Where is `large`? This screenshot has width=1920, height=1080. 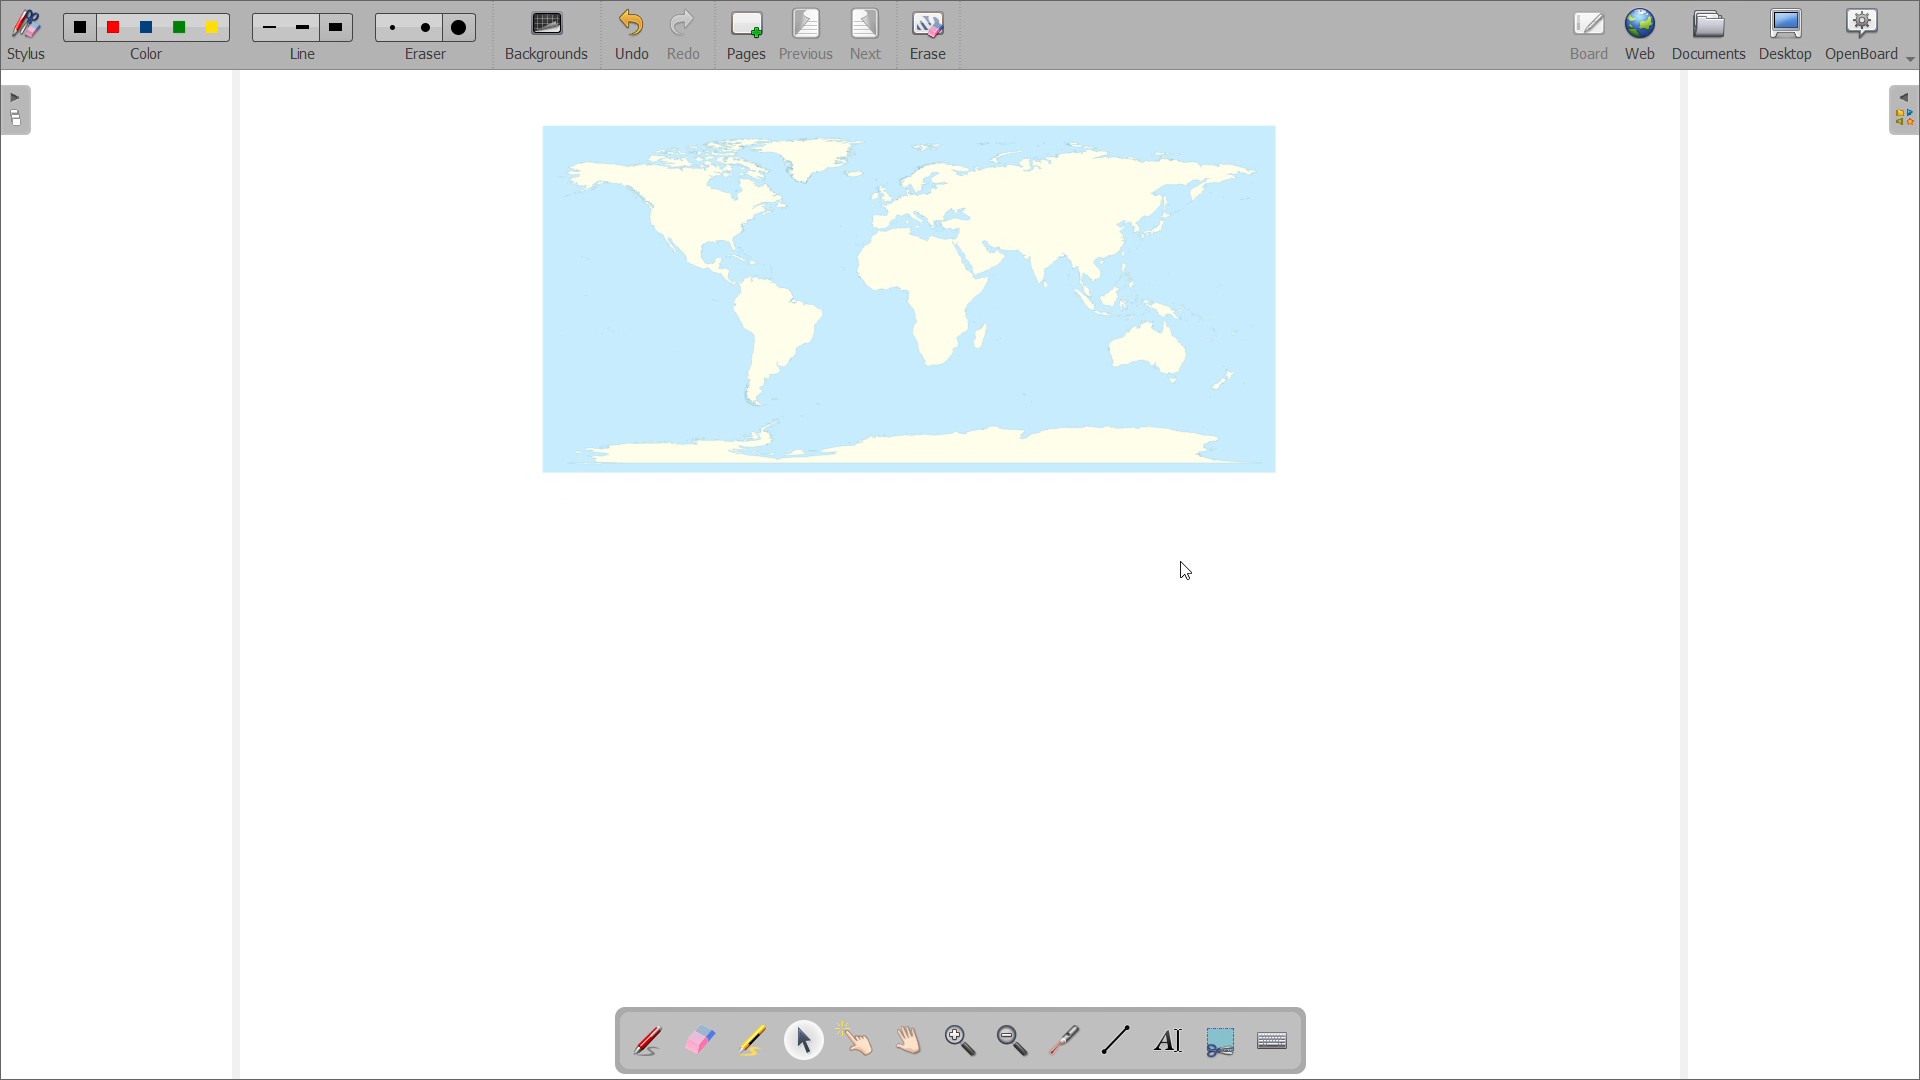 large is located at coordinates (338, 27).